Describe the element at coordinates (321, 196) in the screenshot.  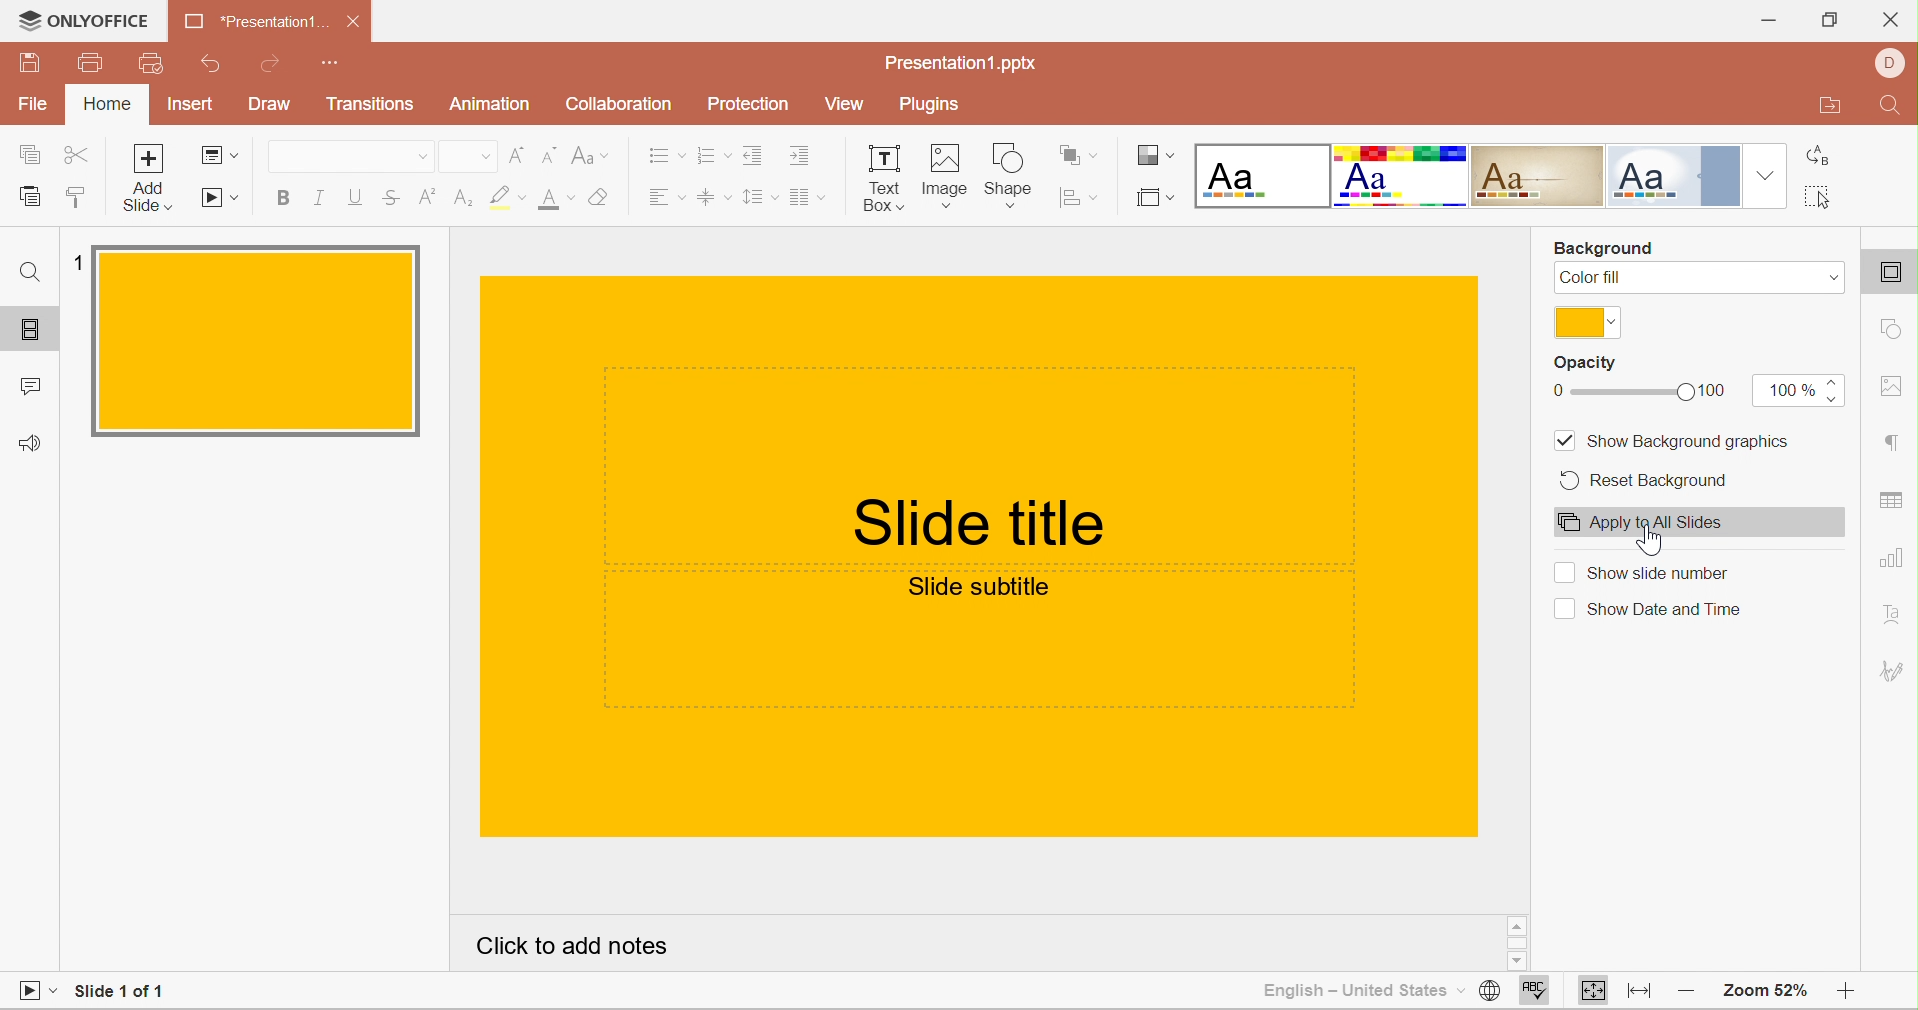
I see `Italic` at that location.